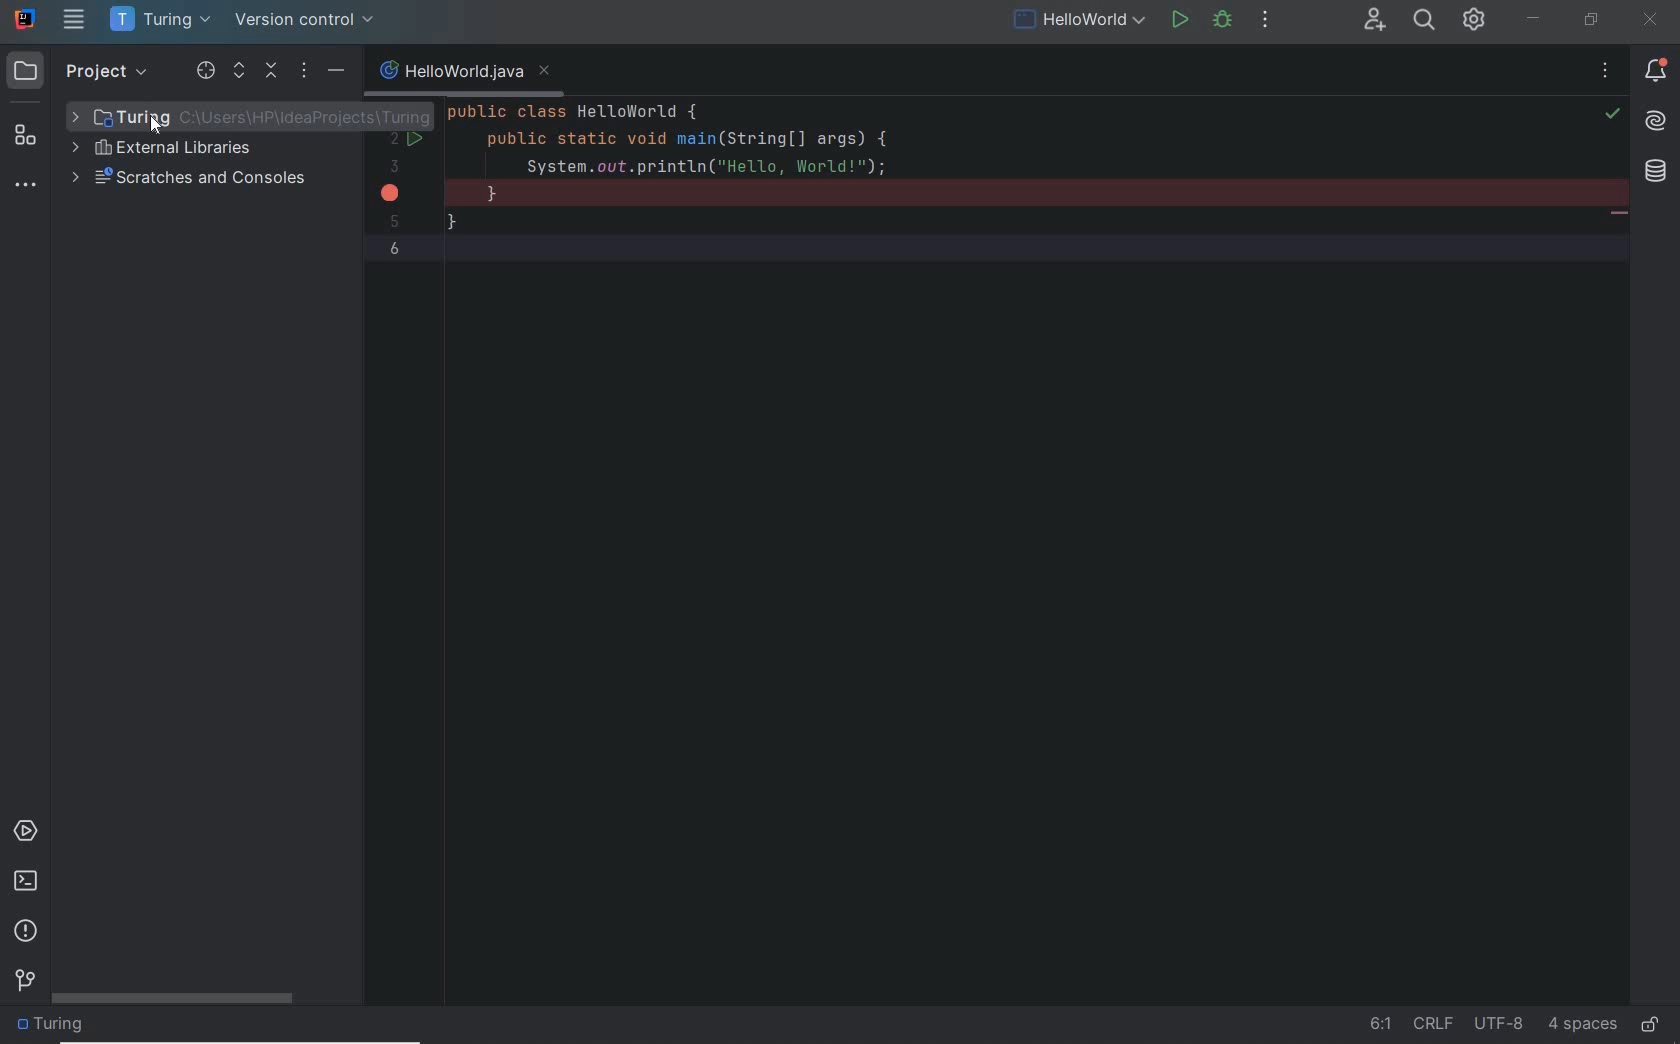 The height and width of the screenshot is (1044, 1680). What do you see at coordinates (191, 180) in the screenshot?
I see `scratches and consoles` at bounding box center [191, 180].